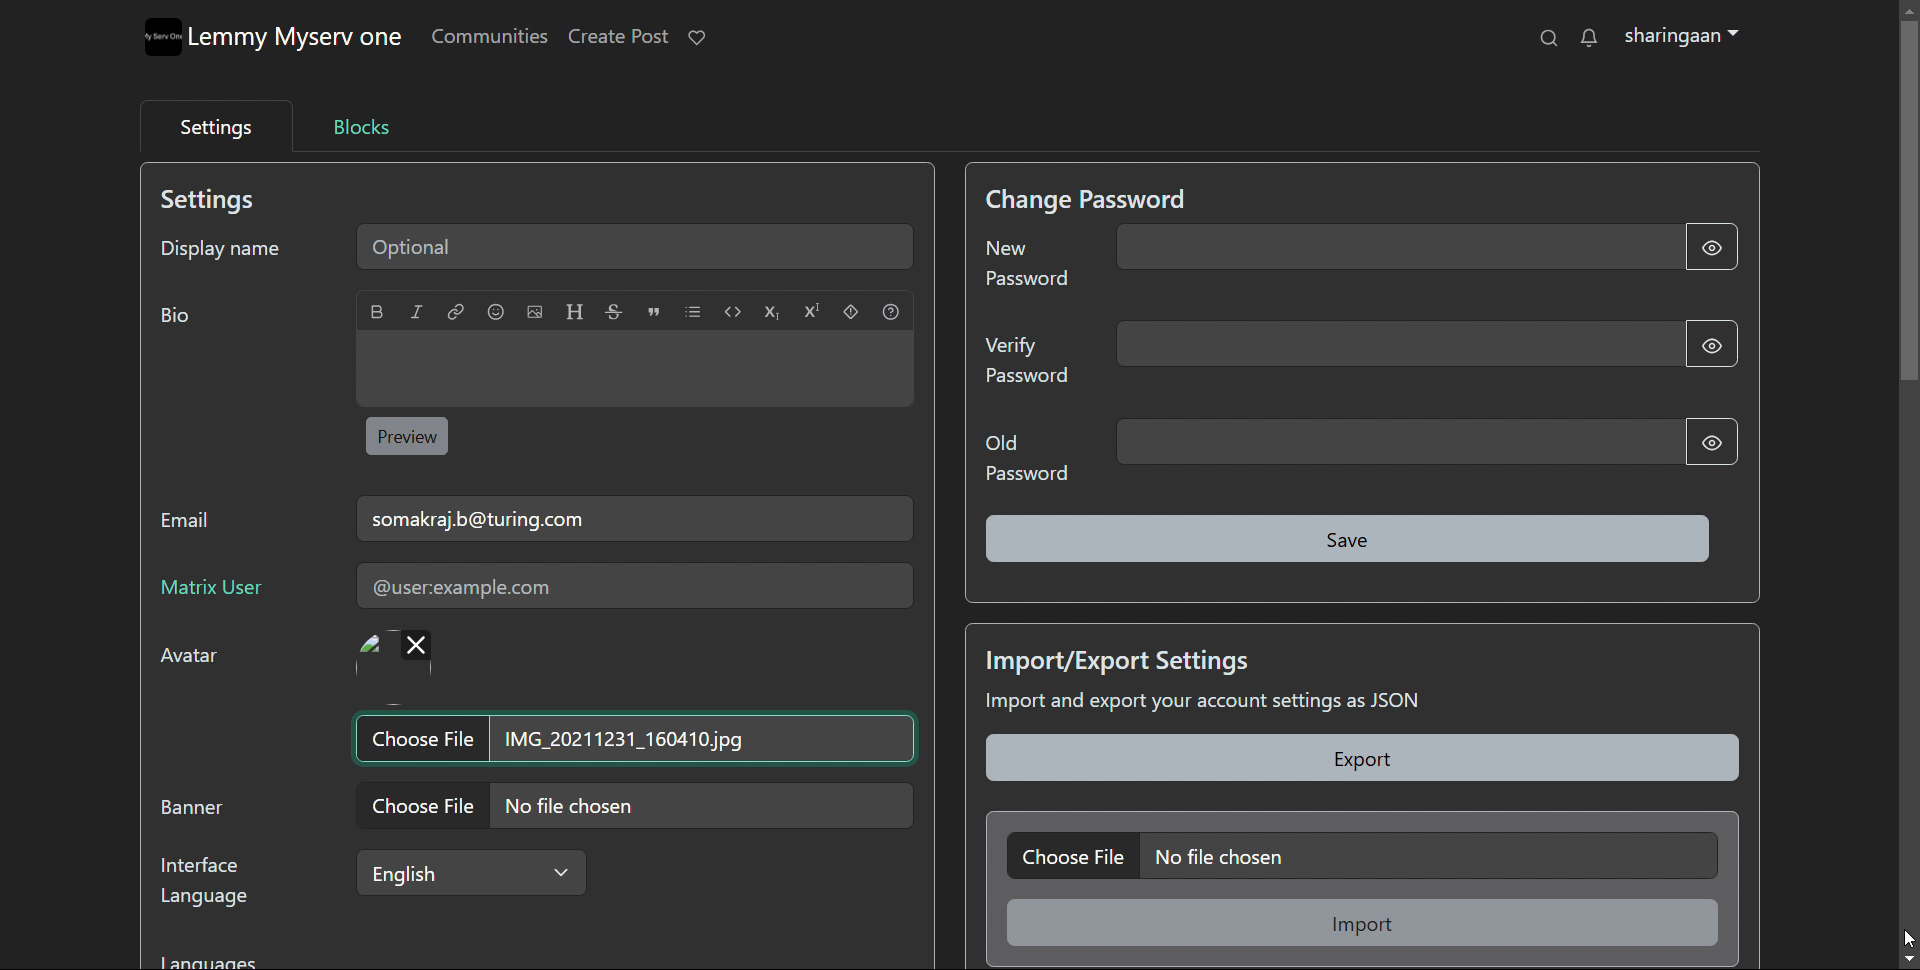  What do you see at coordinates (692, 311) in the screenshot?
I see `list` at bounding box center [692, 311].